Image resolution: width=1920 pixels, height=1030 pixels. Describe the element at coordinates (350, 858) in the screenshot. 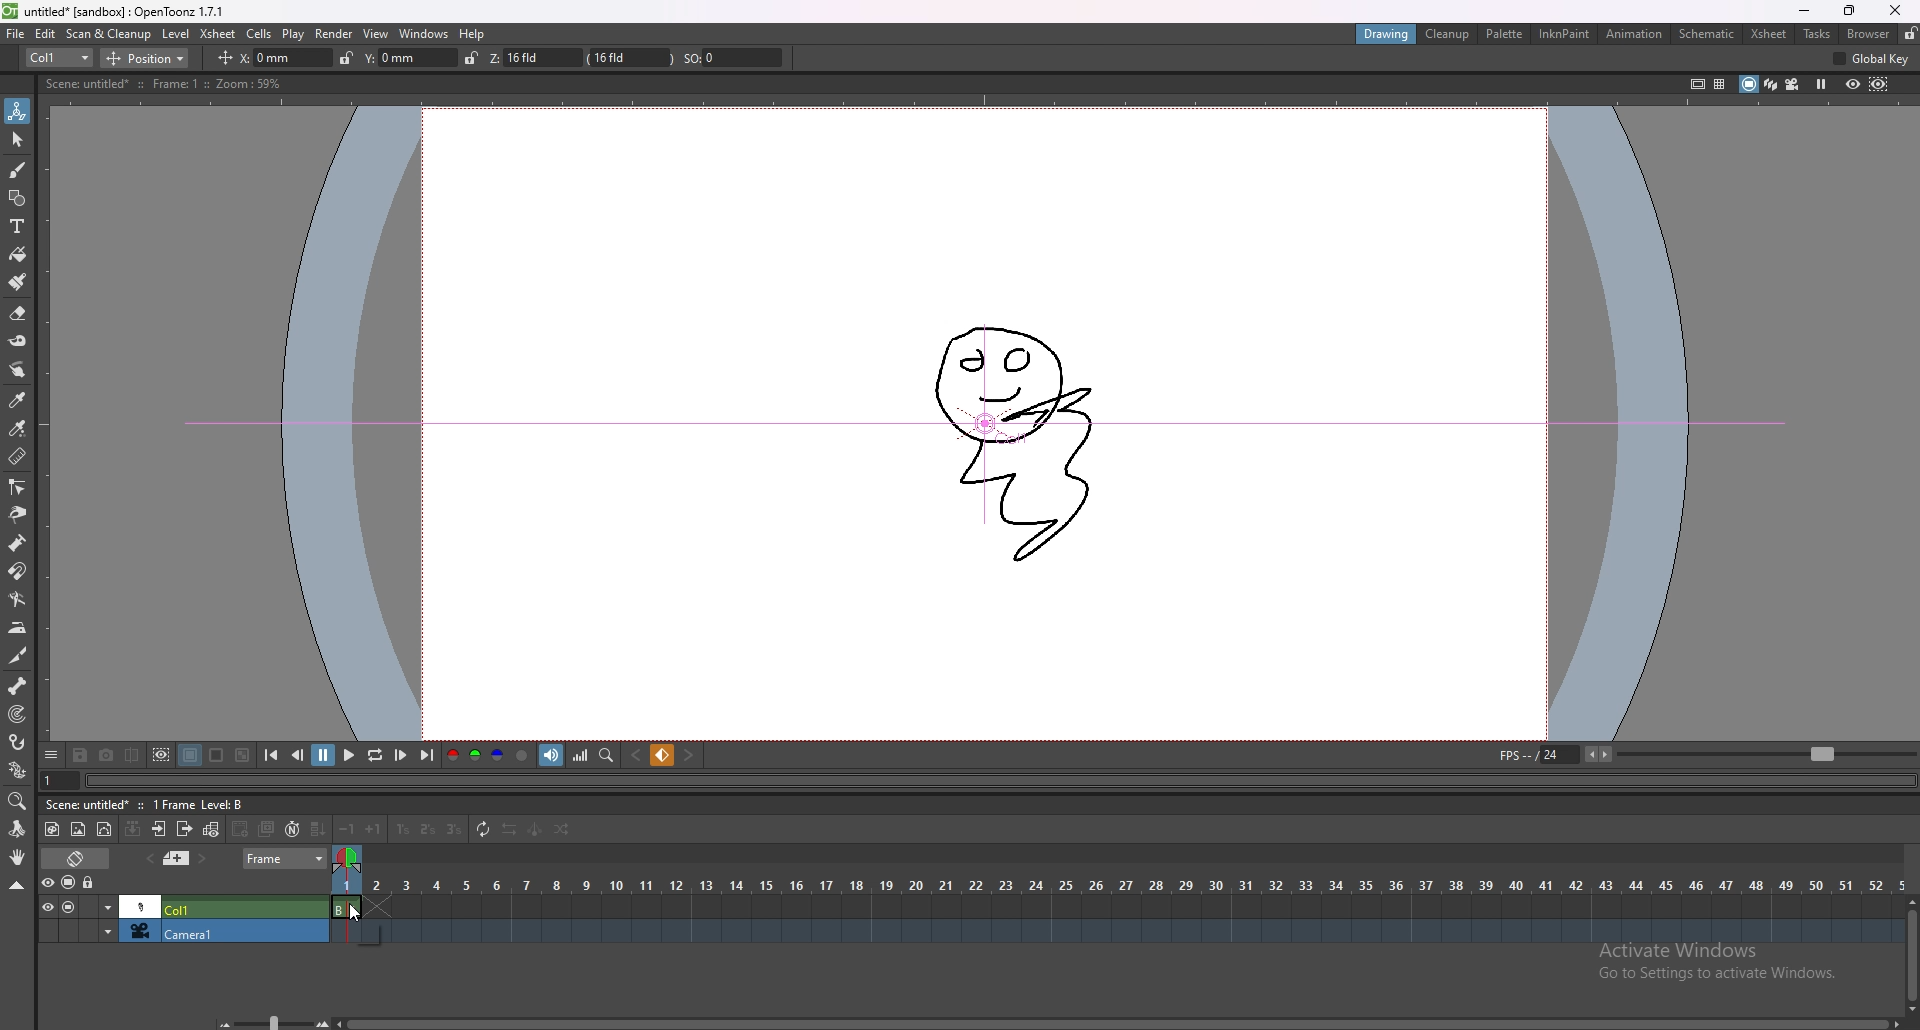

I see `frame selector` at that location.